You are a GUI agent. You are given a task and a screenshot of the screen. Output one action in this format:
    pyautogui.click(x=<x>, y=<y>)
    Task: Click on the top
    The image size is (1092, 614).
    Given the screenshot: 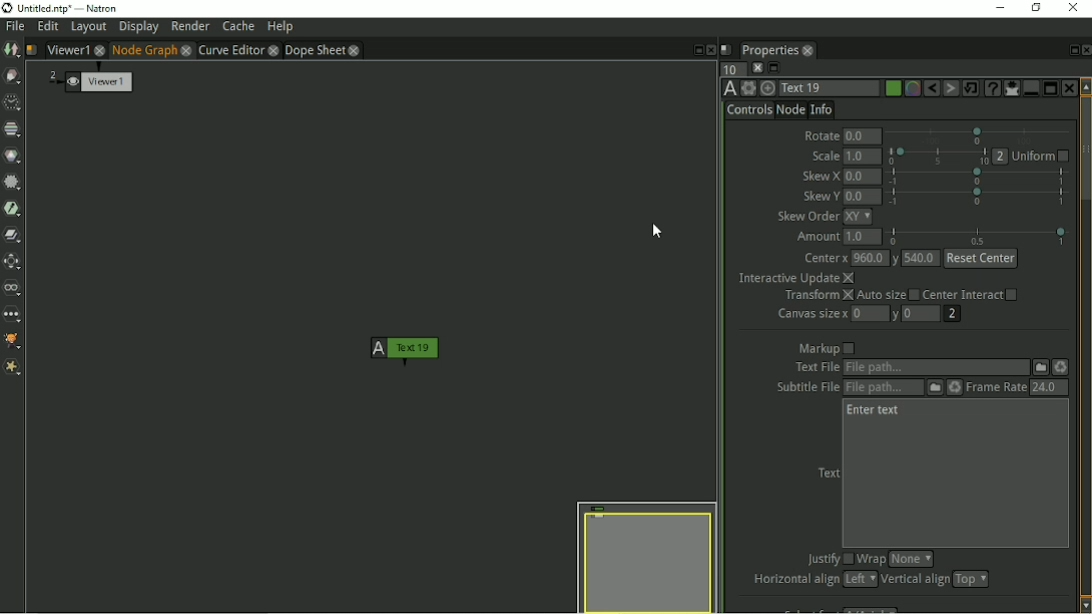 What is the action you would take?
    pyautogui.click(x=975, y=579)
    